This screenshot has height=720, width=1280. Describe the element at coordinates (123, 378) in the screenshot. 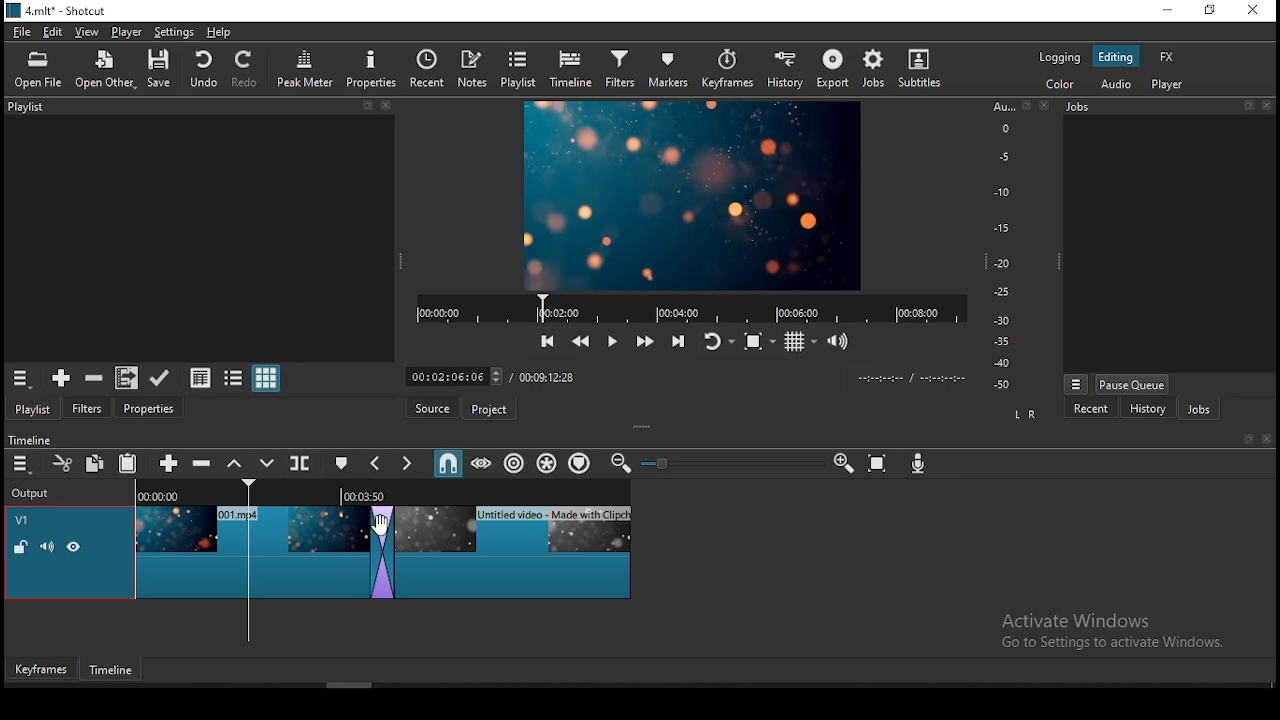

I see `add files to playlist` at that location.